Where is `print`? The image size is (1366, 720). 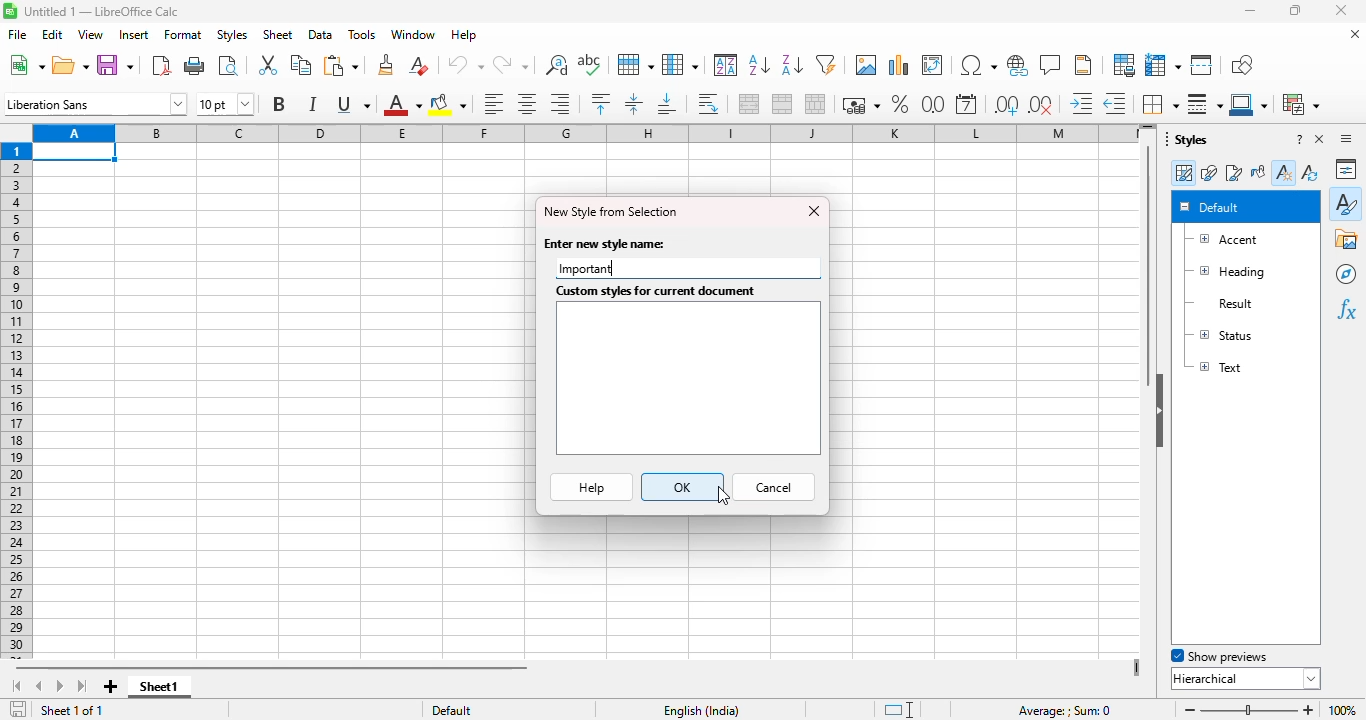 print is located at coordinates (195, 64).